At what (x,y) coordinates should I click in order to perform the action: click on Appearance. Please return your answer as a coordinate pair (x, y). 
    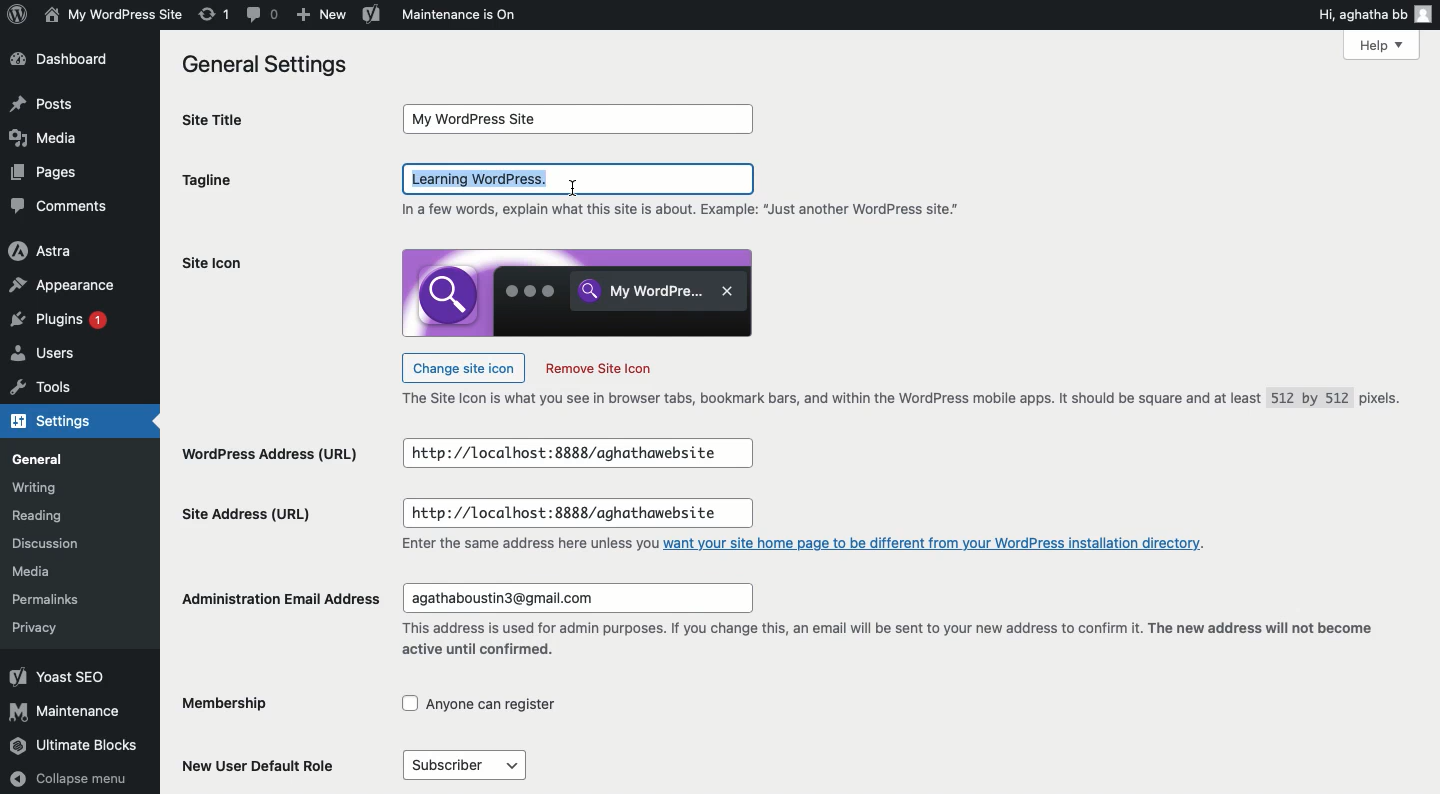
    Looking at the image, I should click on (66, 287).